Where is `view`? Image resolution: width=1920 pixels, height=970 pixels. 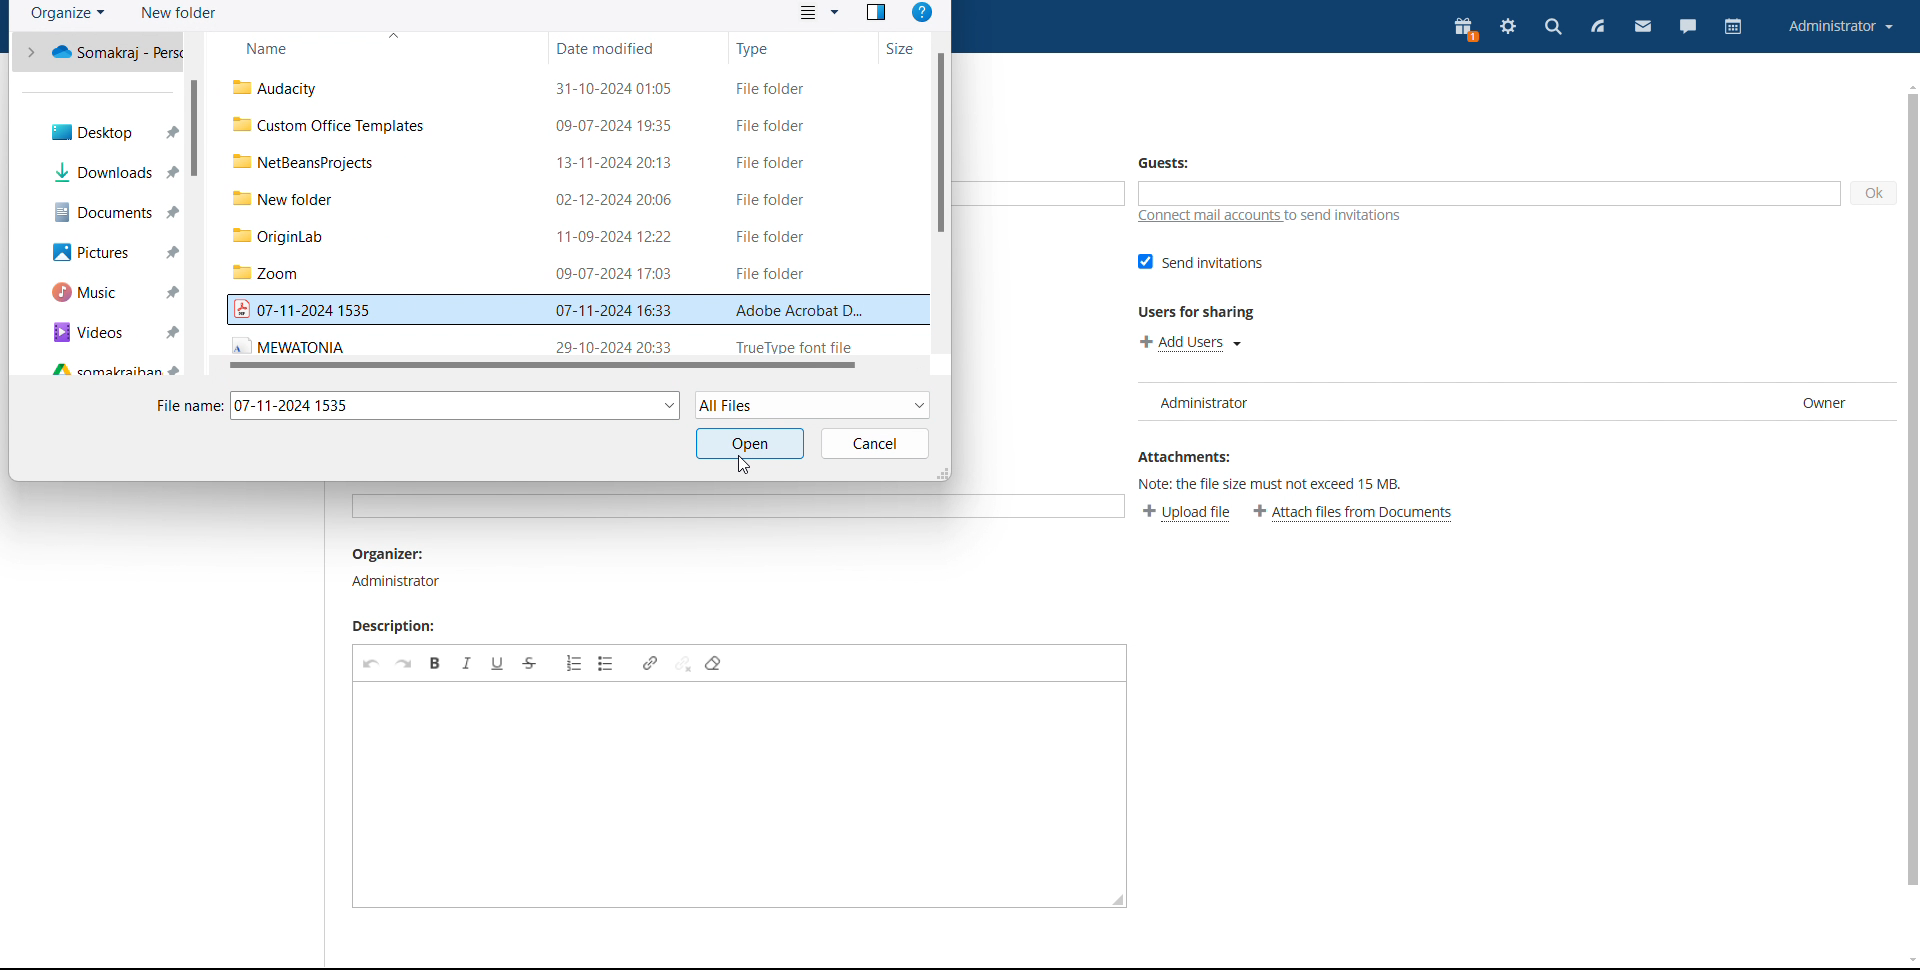
view is located at coordinates (821, 13).